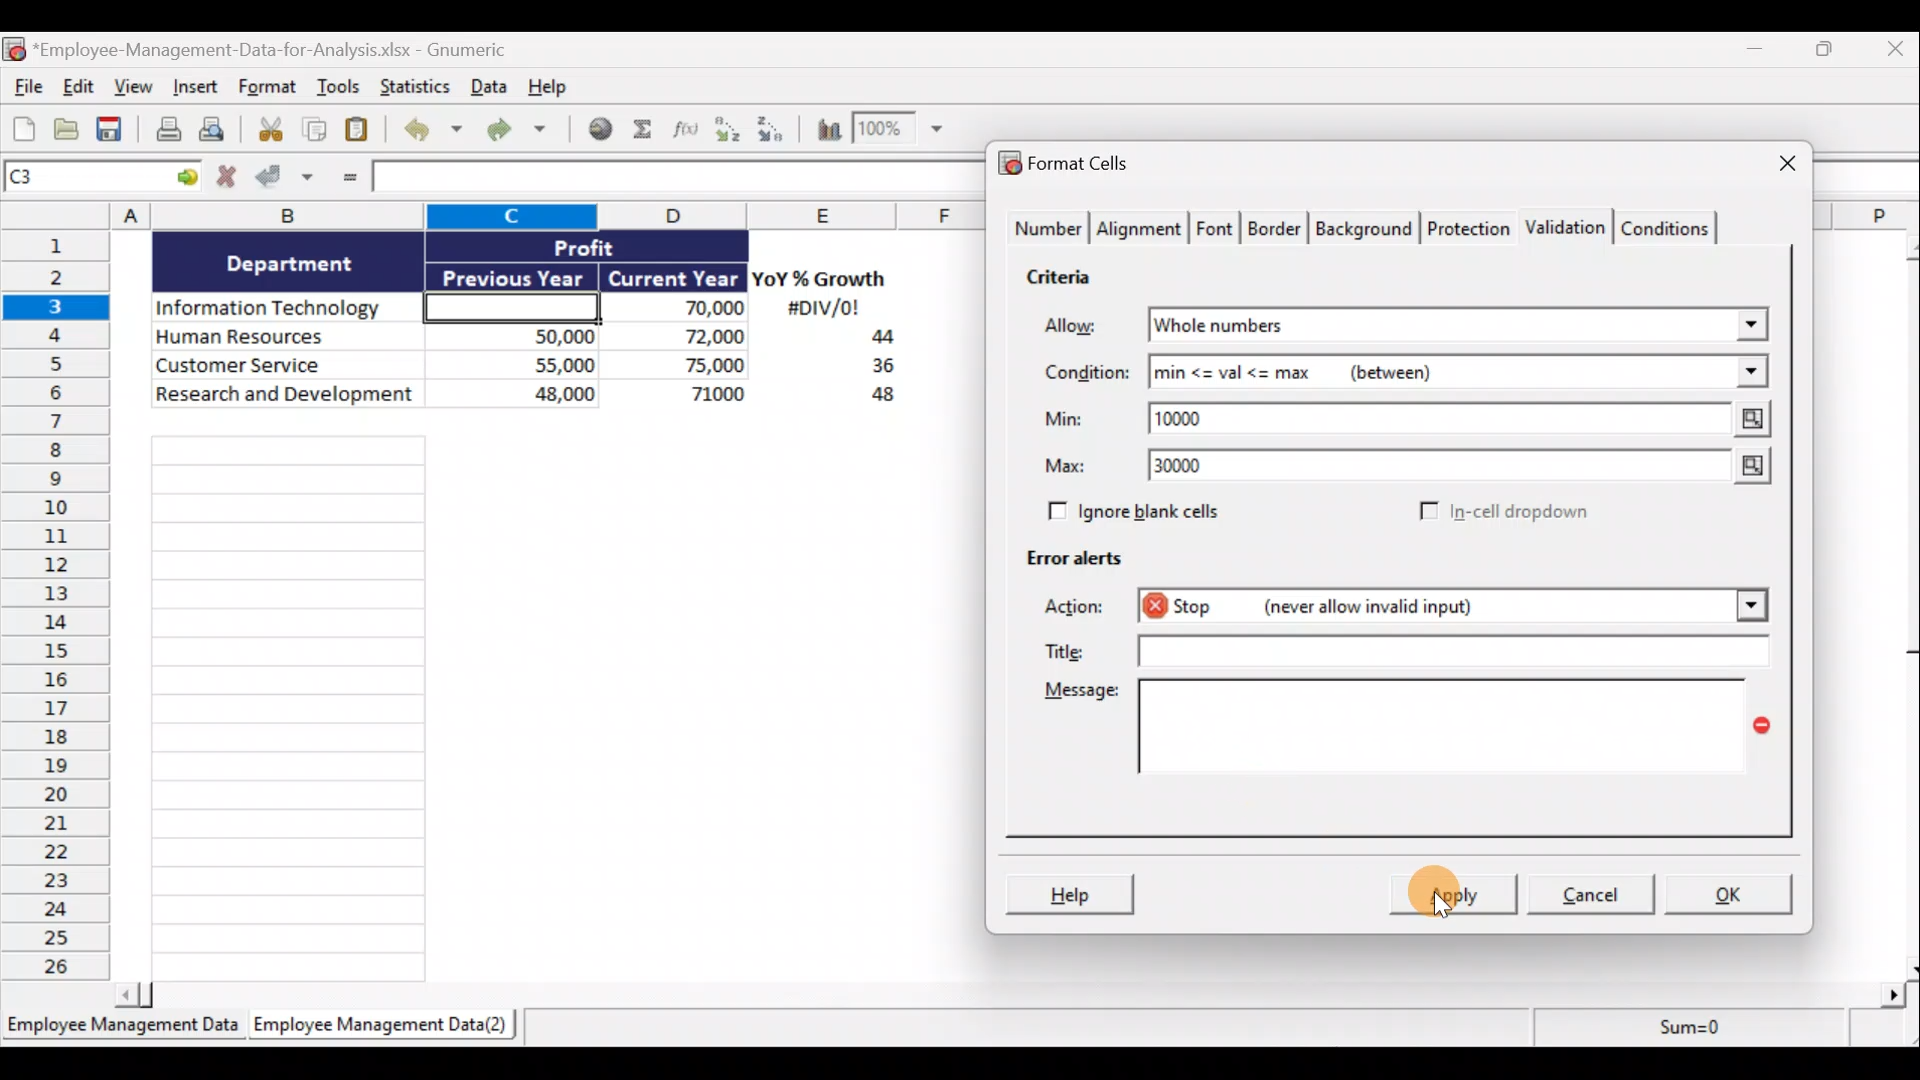  What do you see at coordinates (1747, 319) in the screenshot?
I see `Allow drop down` at bounding box center [1747, 319].